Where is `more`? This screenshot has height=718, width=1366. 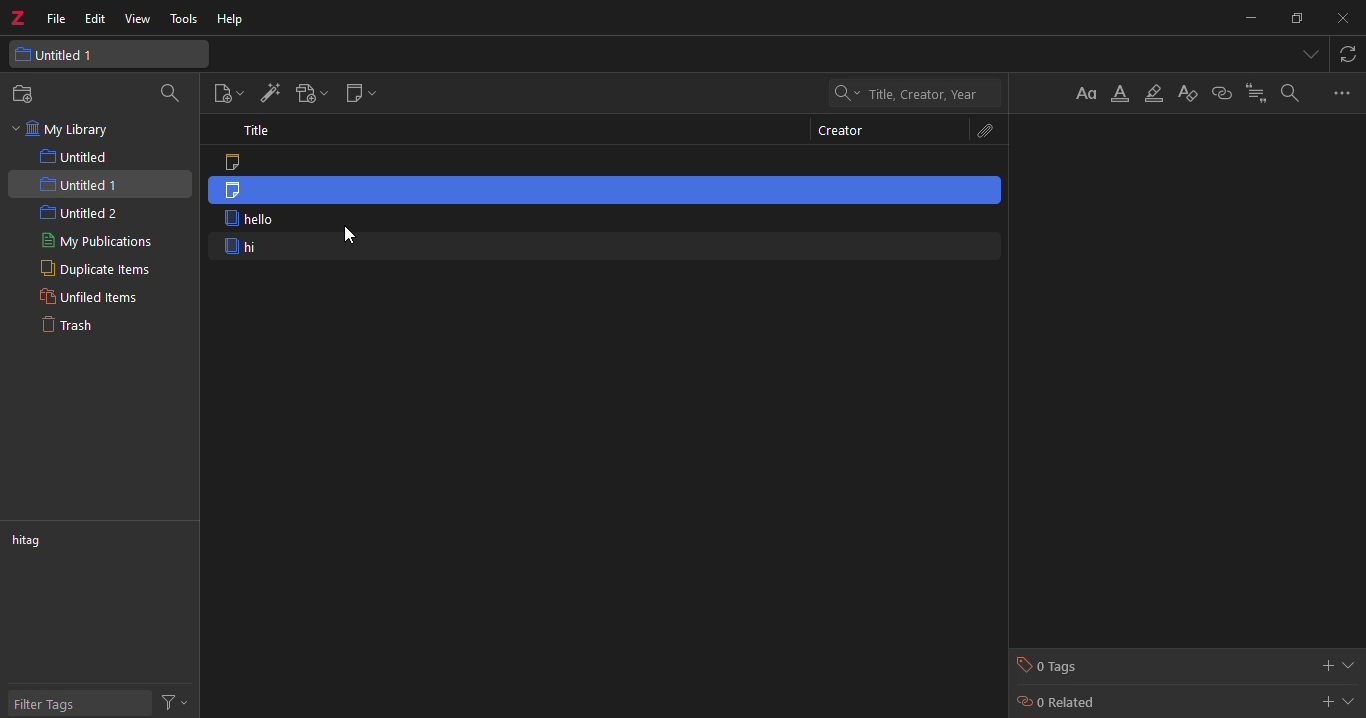
more is located at coordinates (1342, 93).